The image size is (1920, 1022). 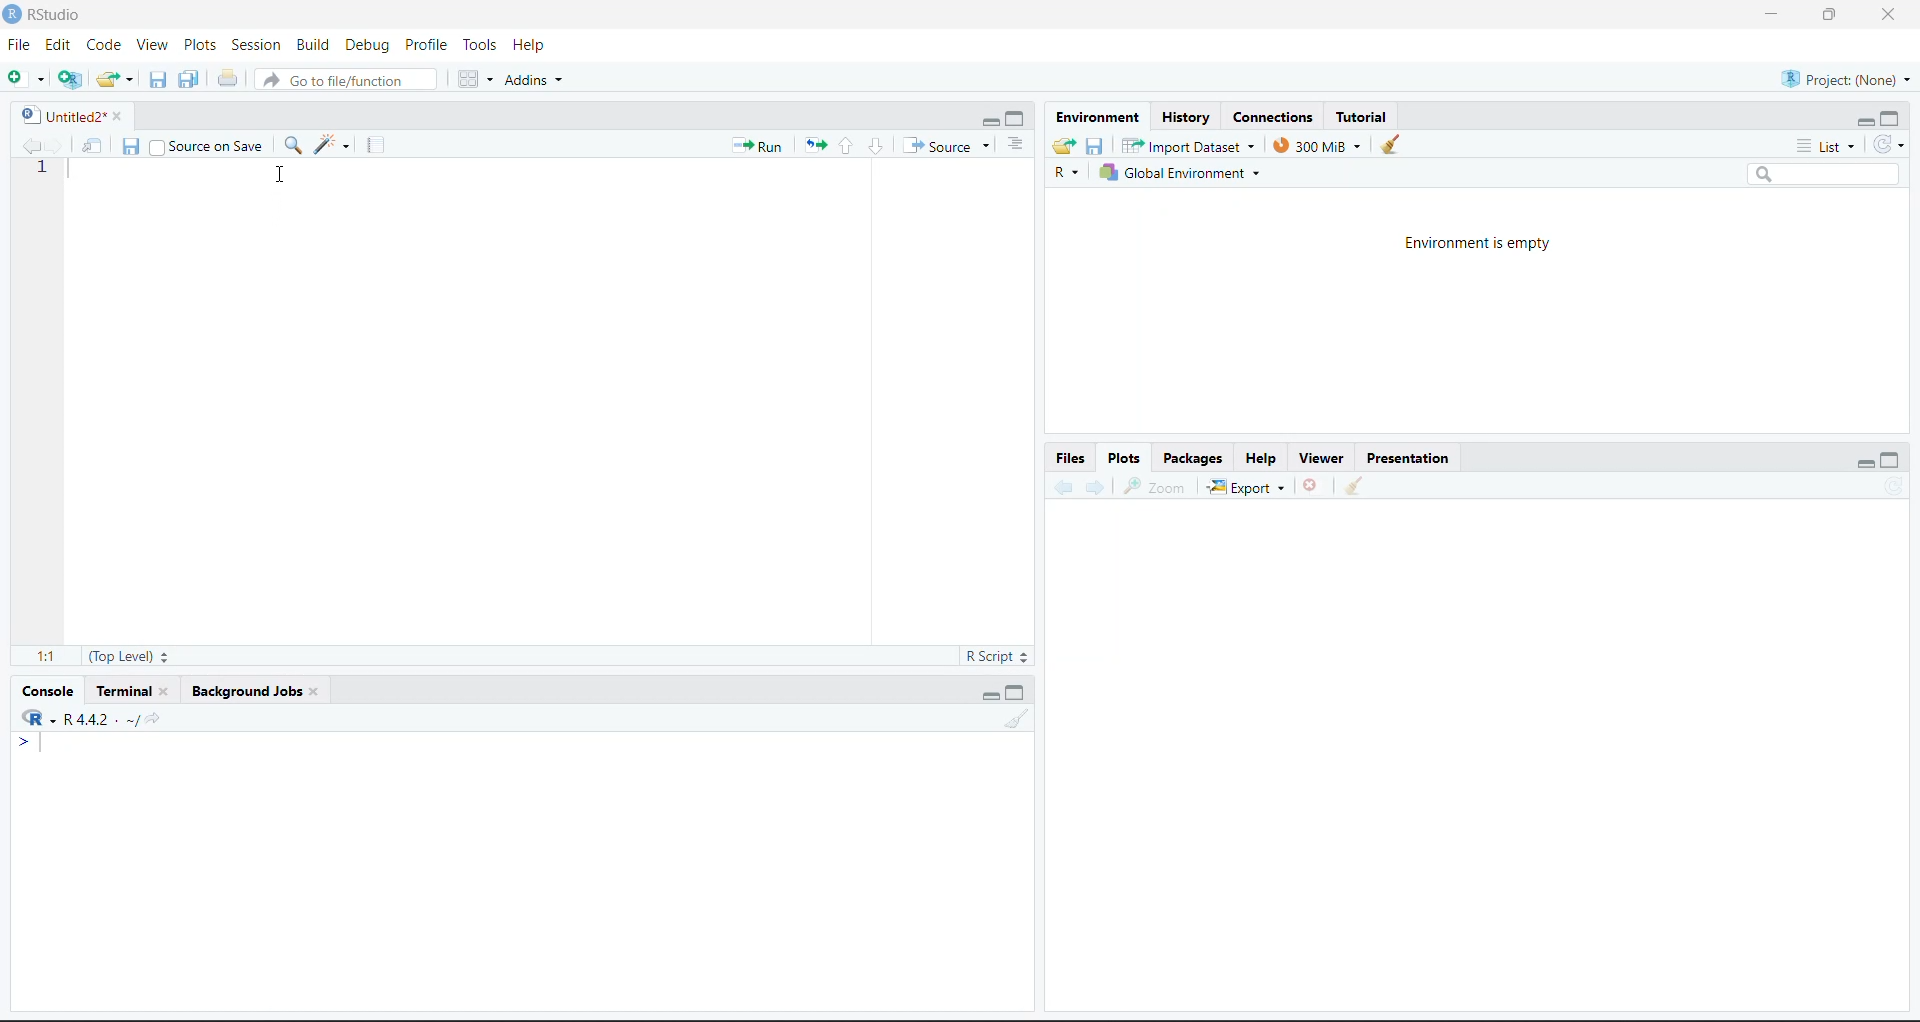 I want to click on  Untitled2, so click(x=68, y=115).